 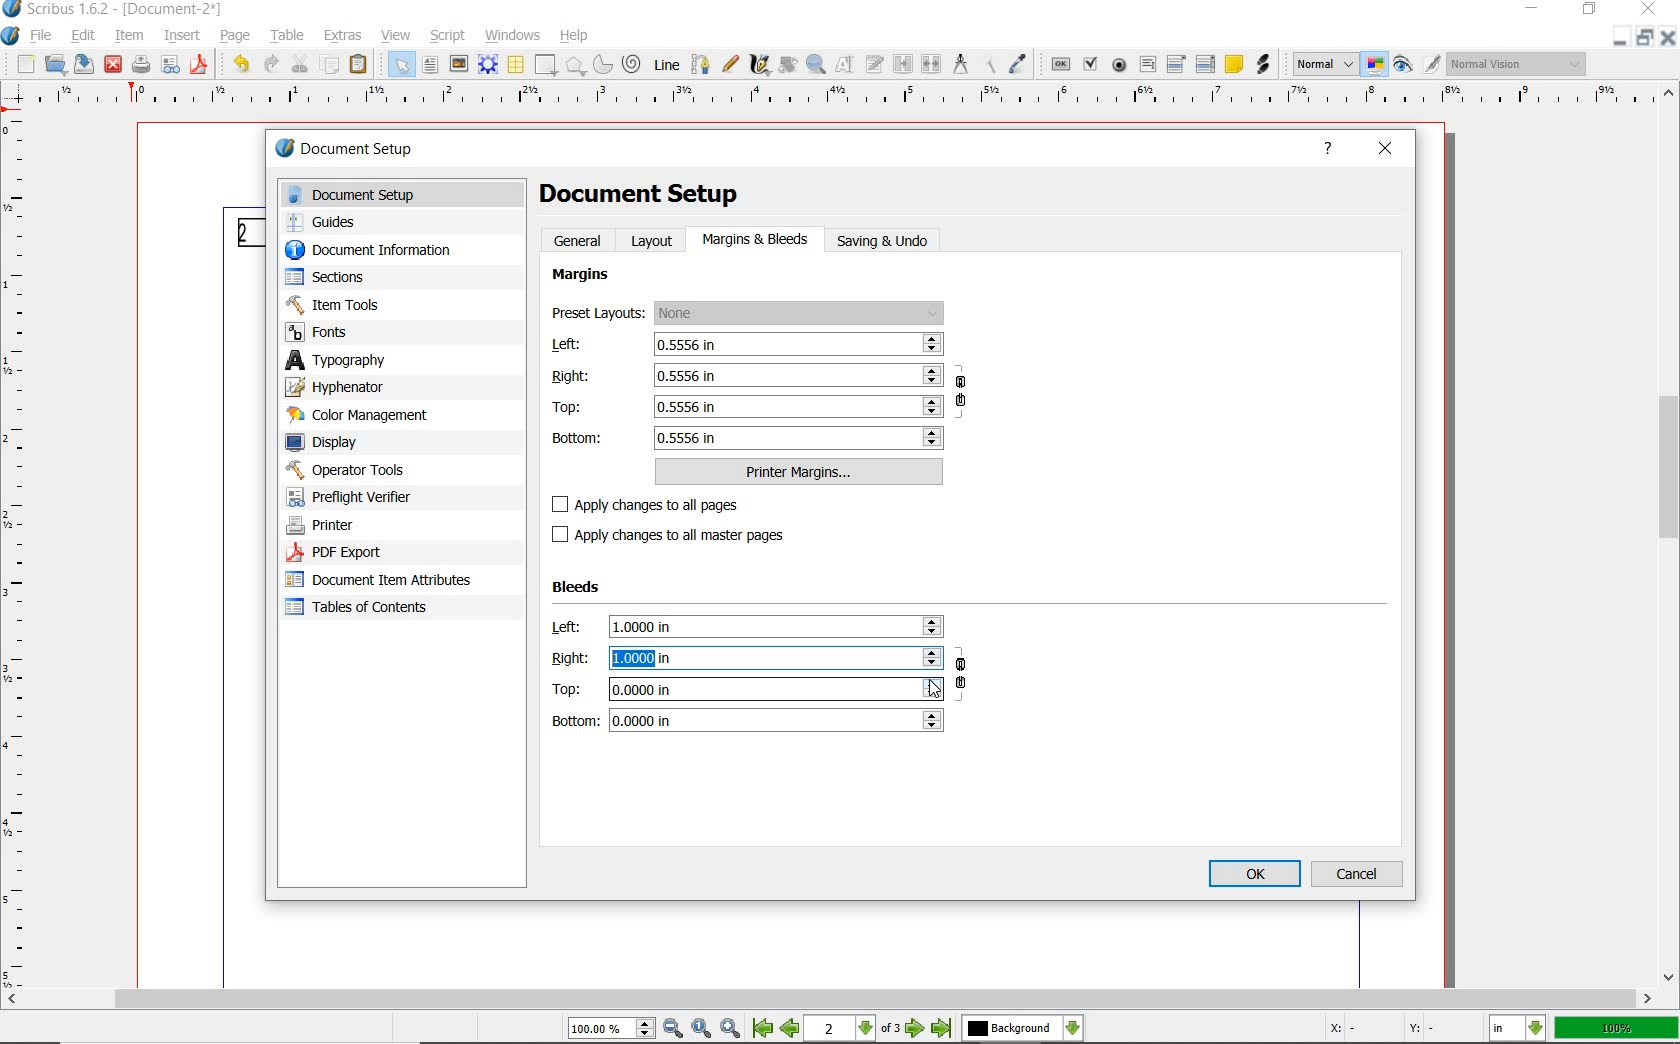 I want to click on left, so click(x=746, y=345).